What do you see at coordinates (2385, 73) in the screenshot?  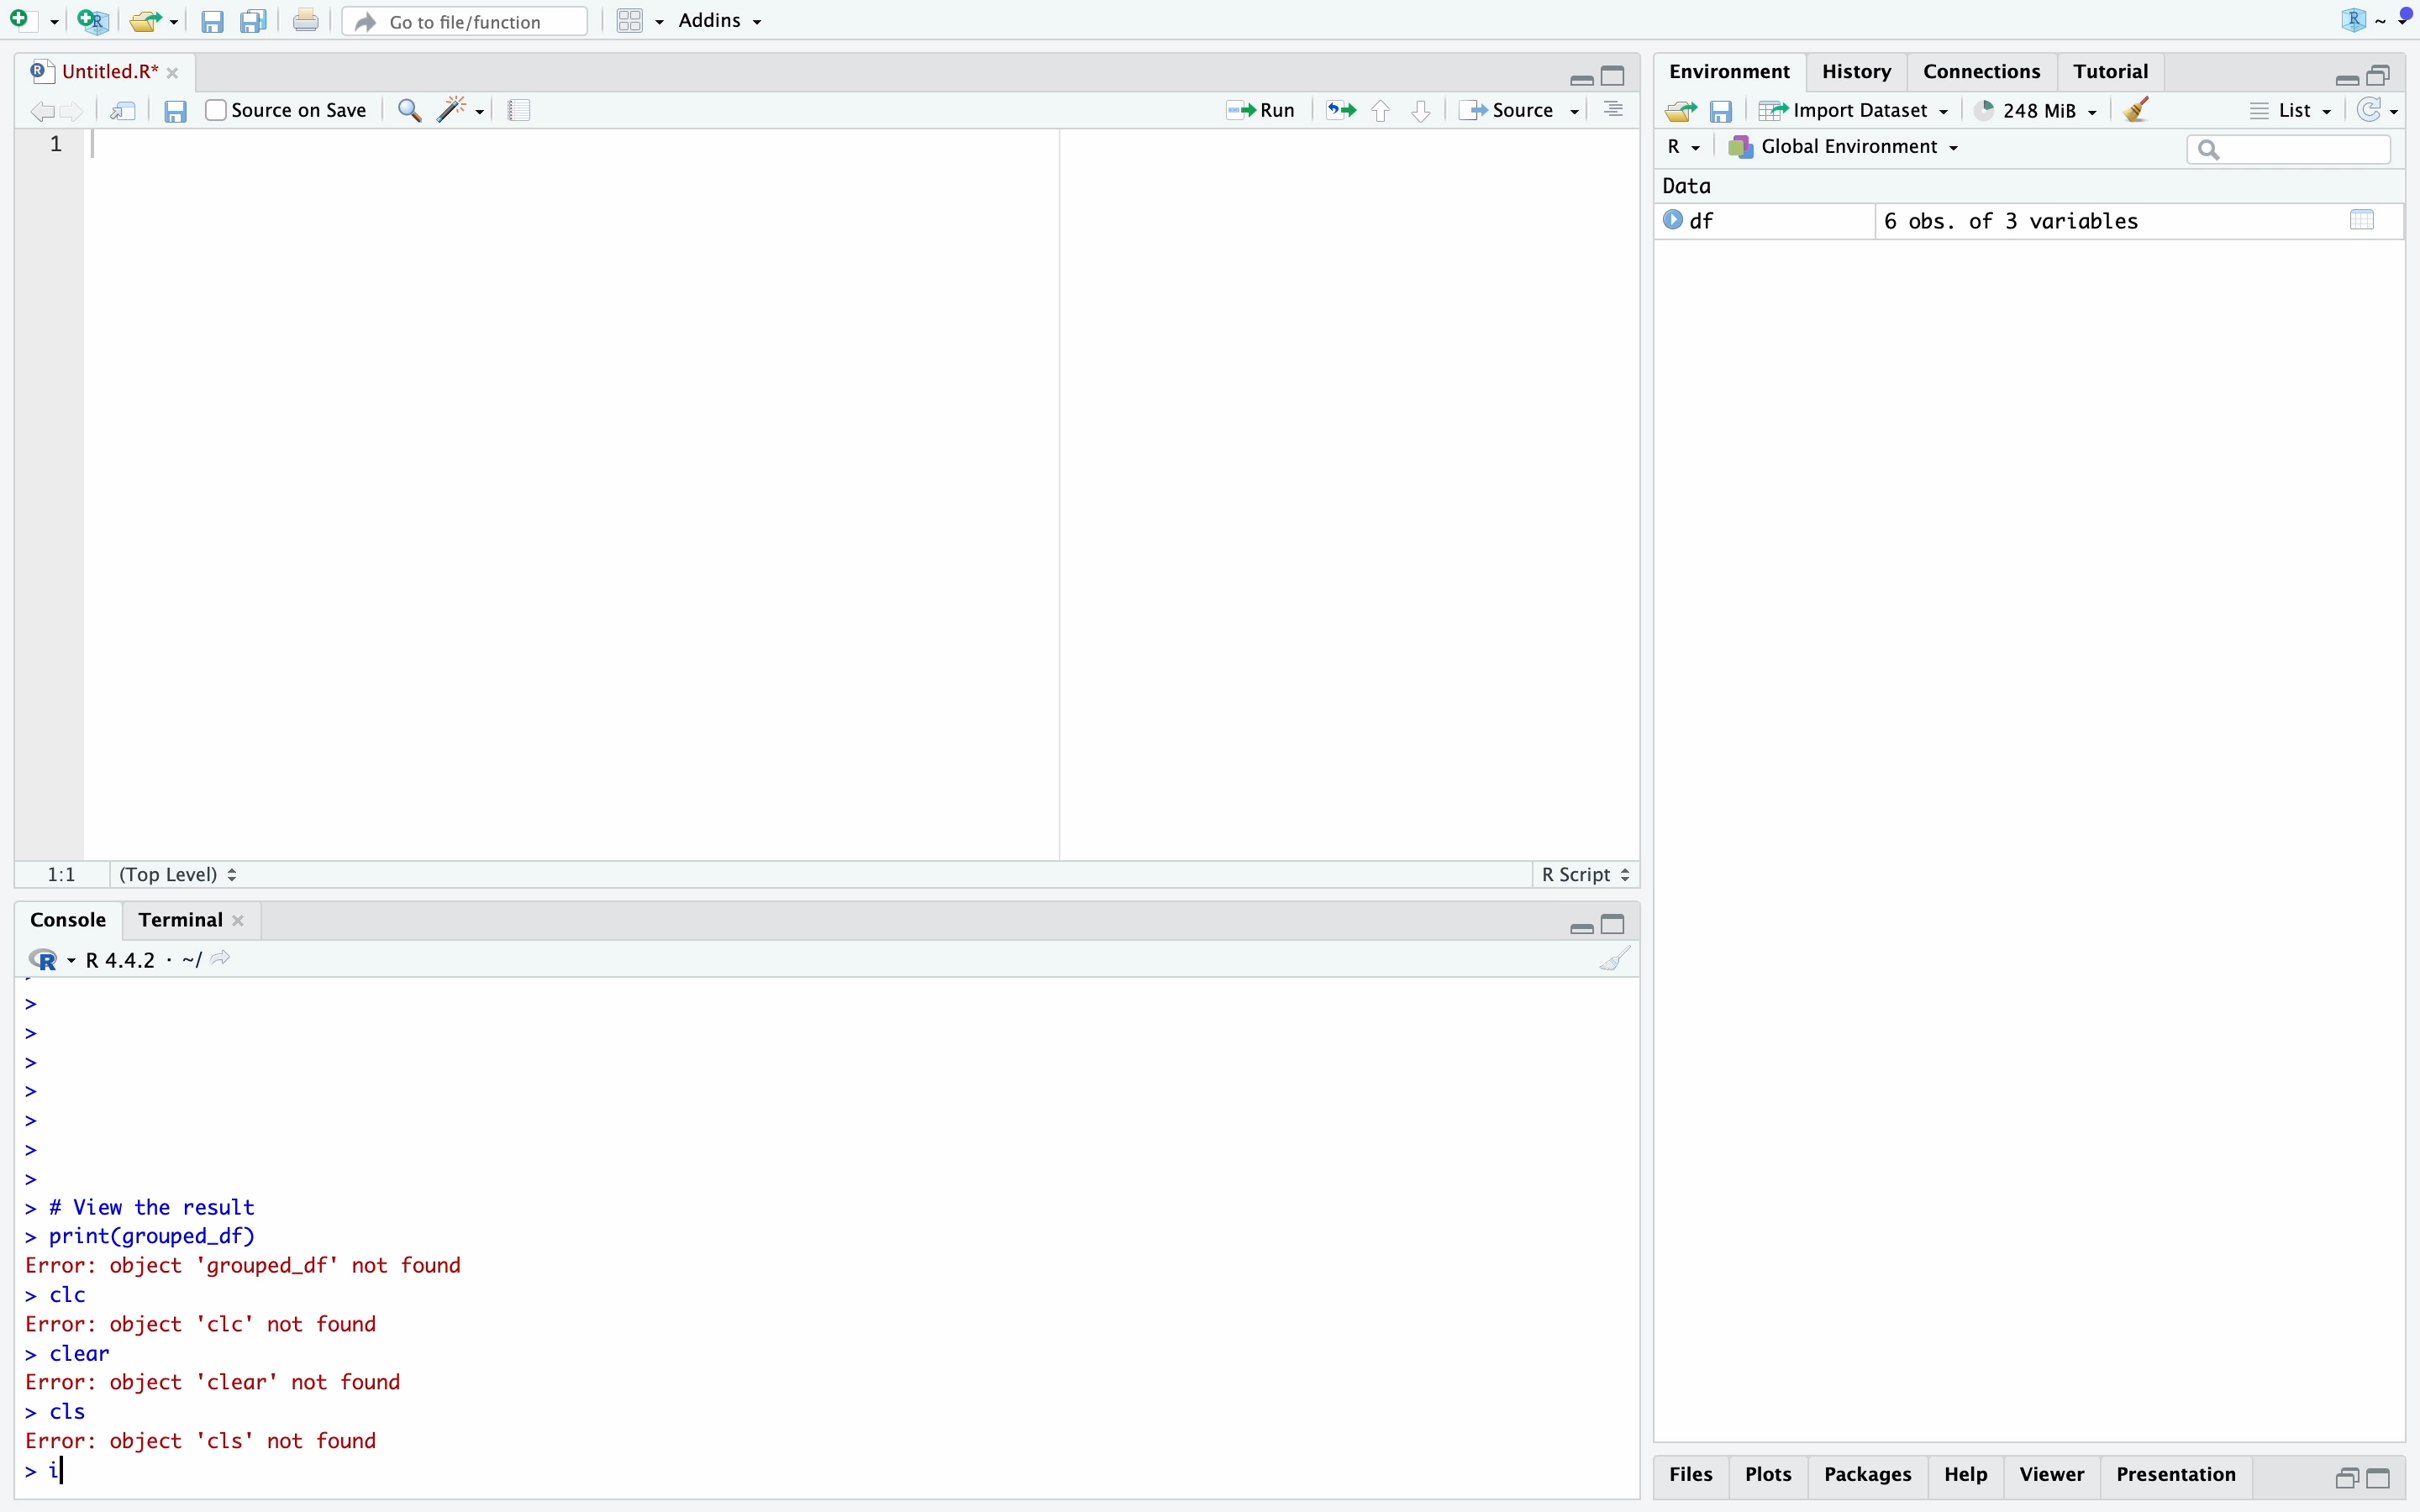 I see `Half Height` at bounding box center [2385, 73].